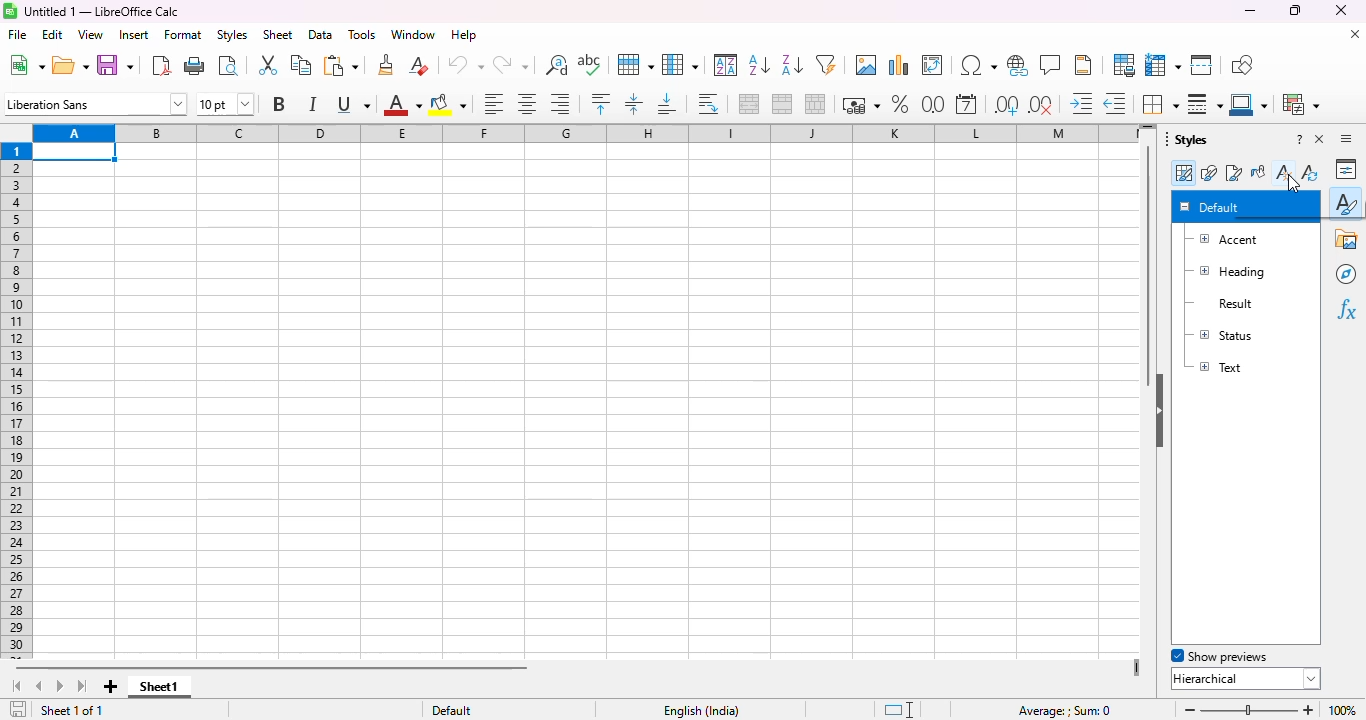 This screenshot has width=1366, height=720. Describe the element at coordinates (465, 65) in the screenshot. I see `undo` at that location.